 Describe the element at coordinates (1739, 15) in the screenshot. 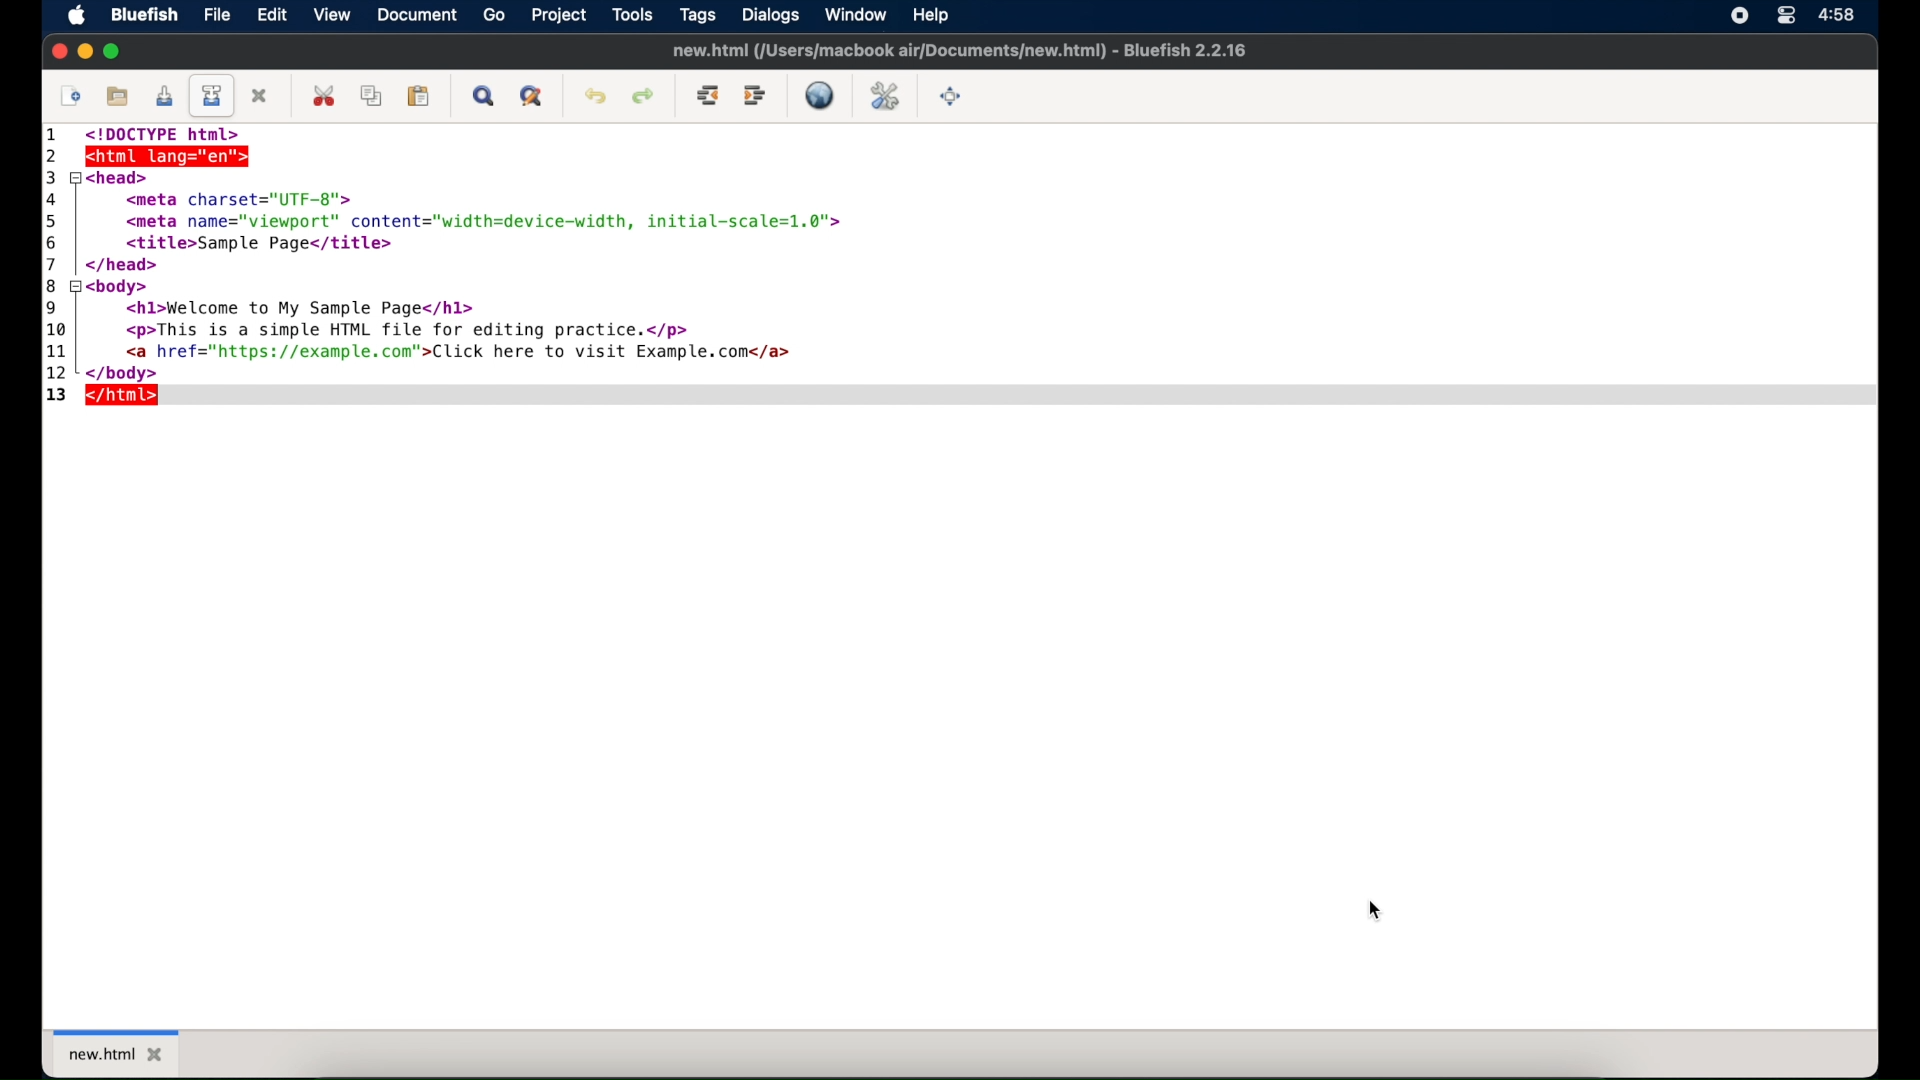

I see `screen recorder icon` at that location.